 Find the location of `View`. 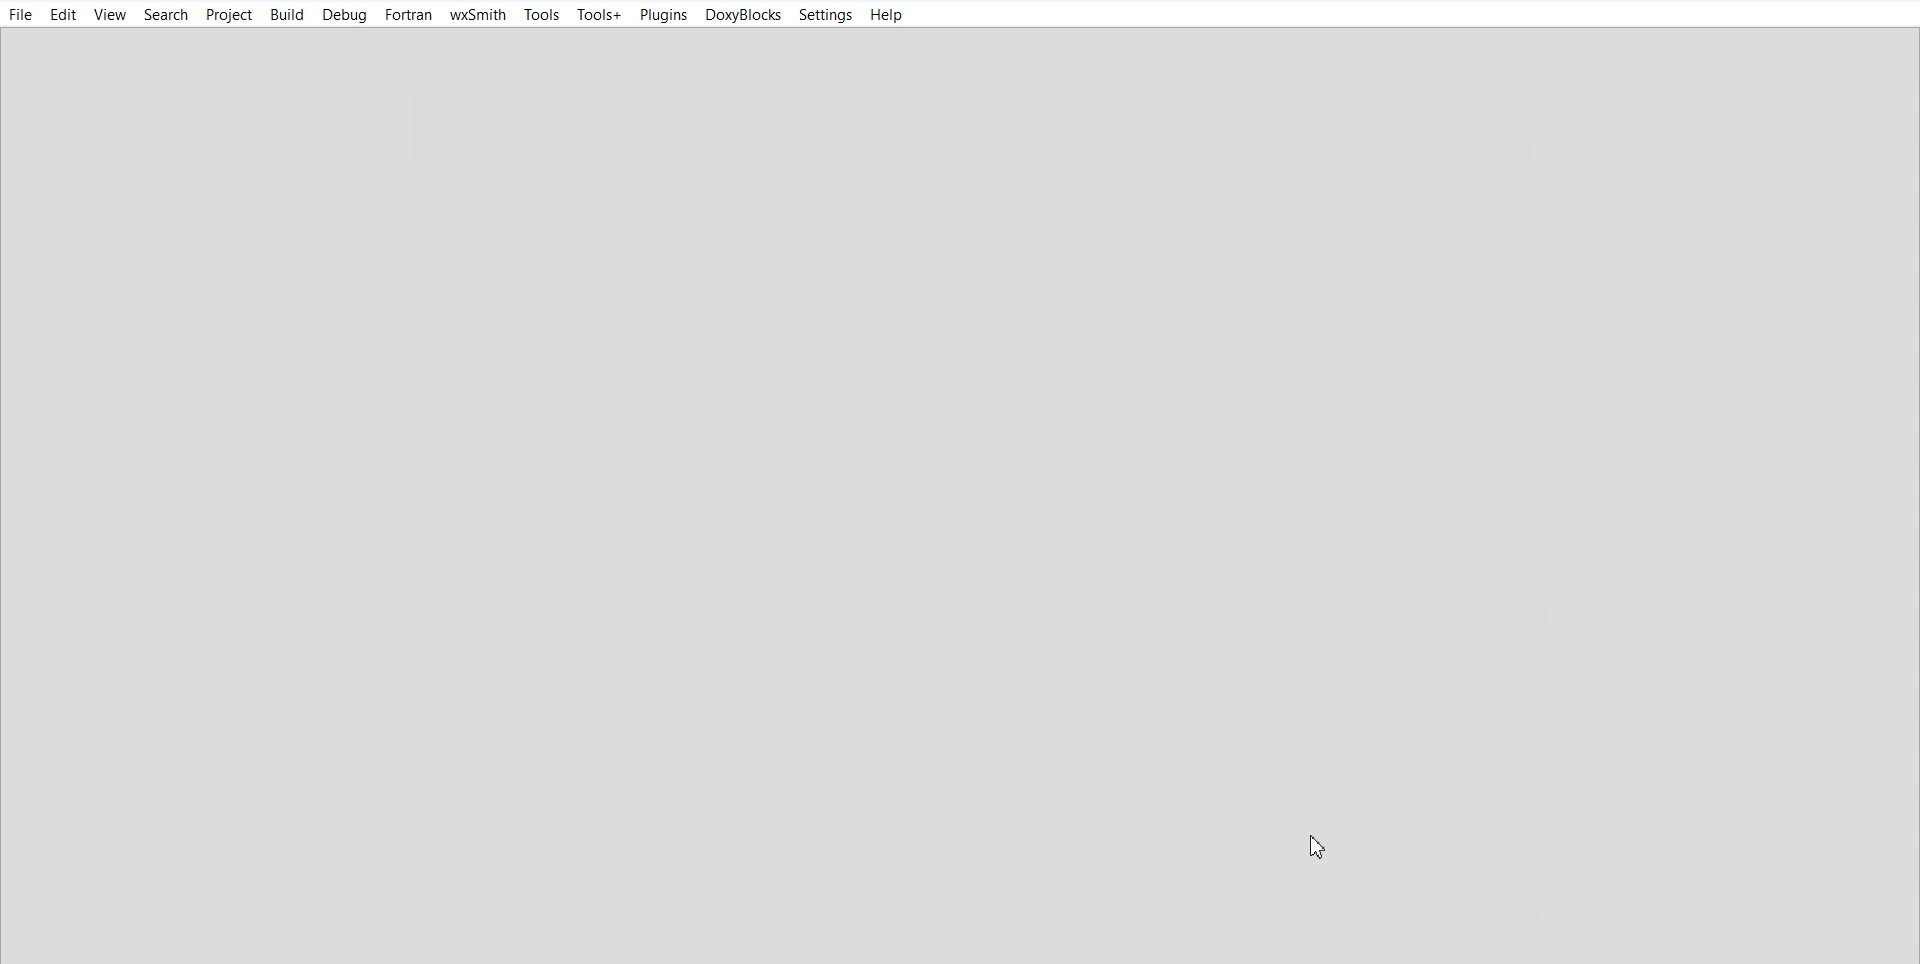

View is located at coordinates (110, 16).